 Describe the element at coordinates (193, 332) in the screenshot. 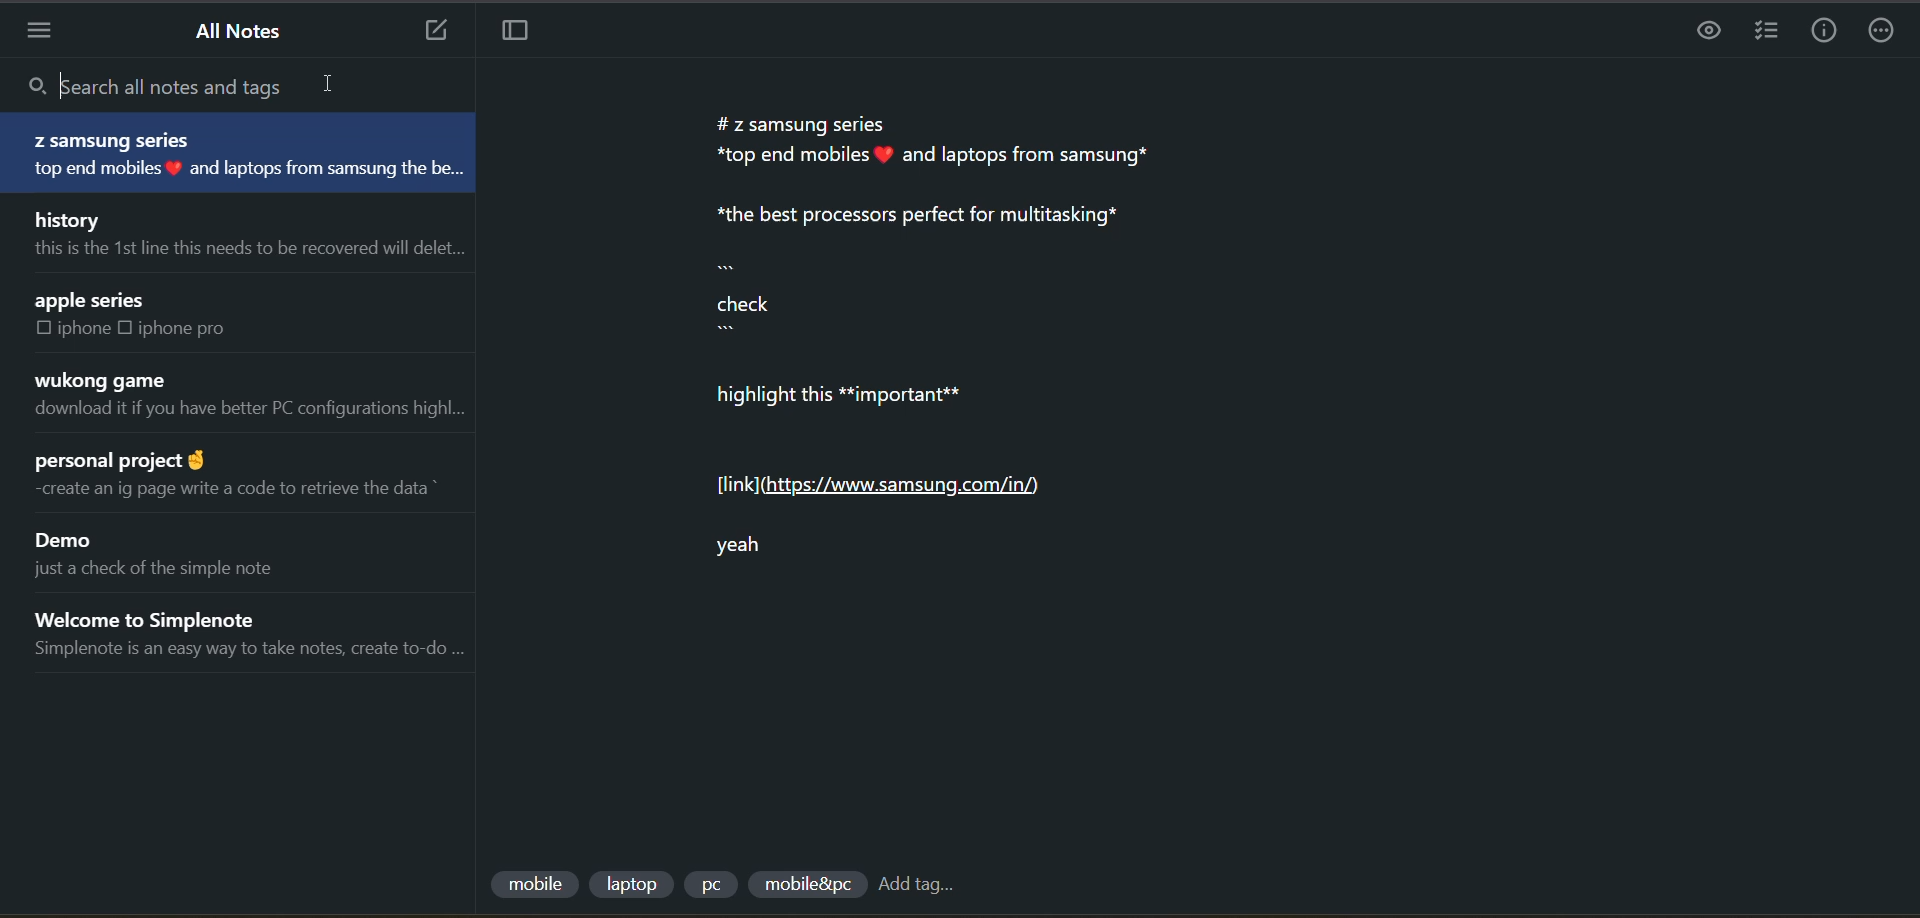

I see ` iphone pro` at that location.